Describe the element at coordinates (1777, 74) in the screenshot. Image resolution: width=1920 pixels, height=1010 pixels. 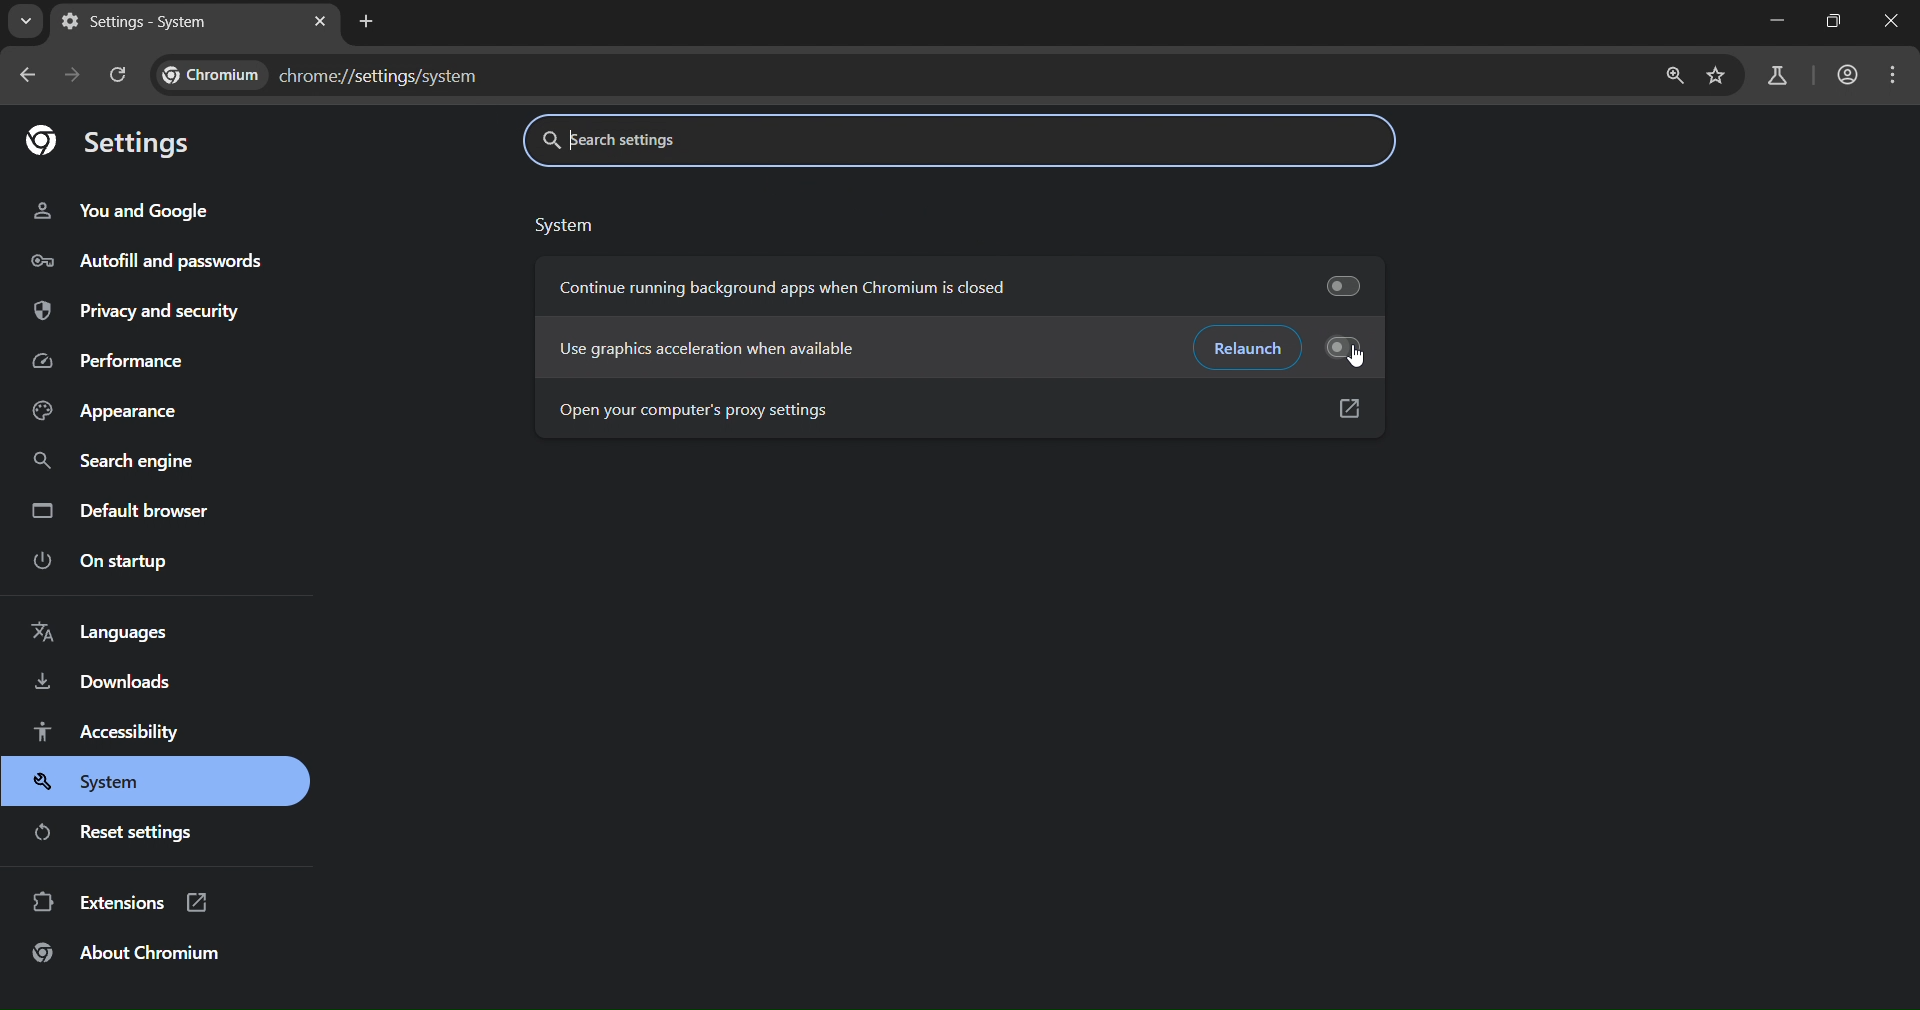
I see `search labs` at that location.